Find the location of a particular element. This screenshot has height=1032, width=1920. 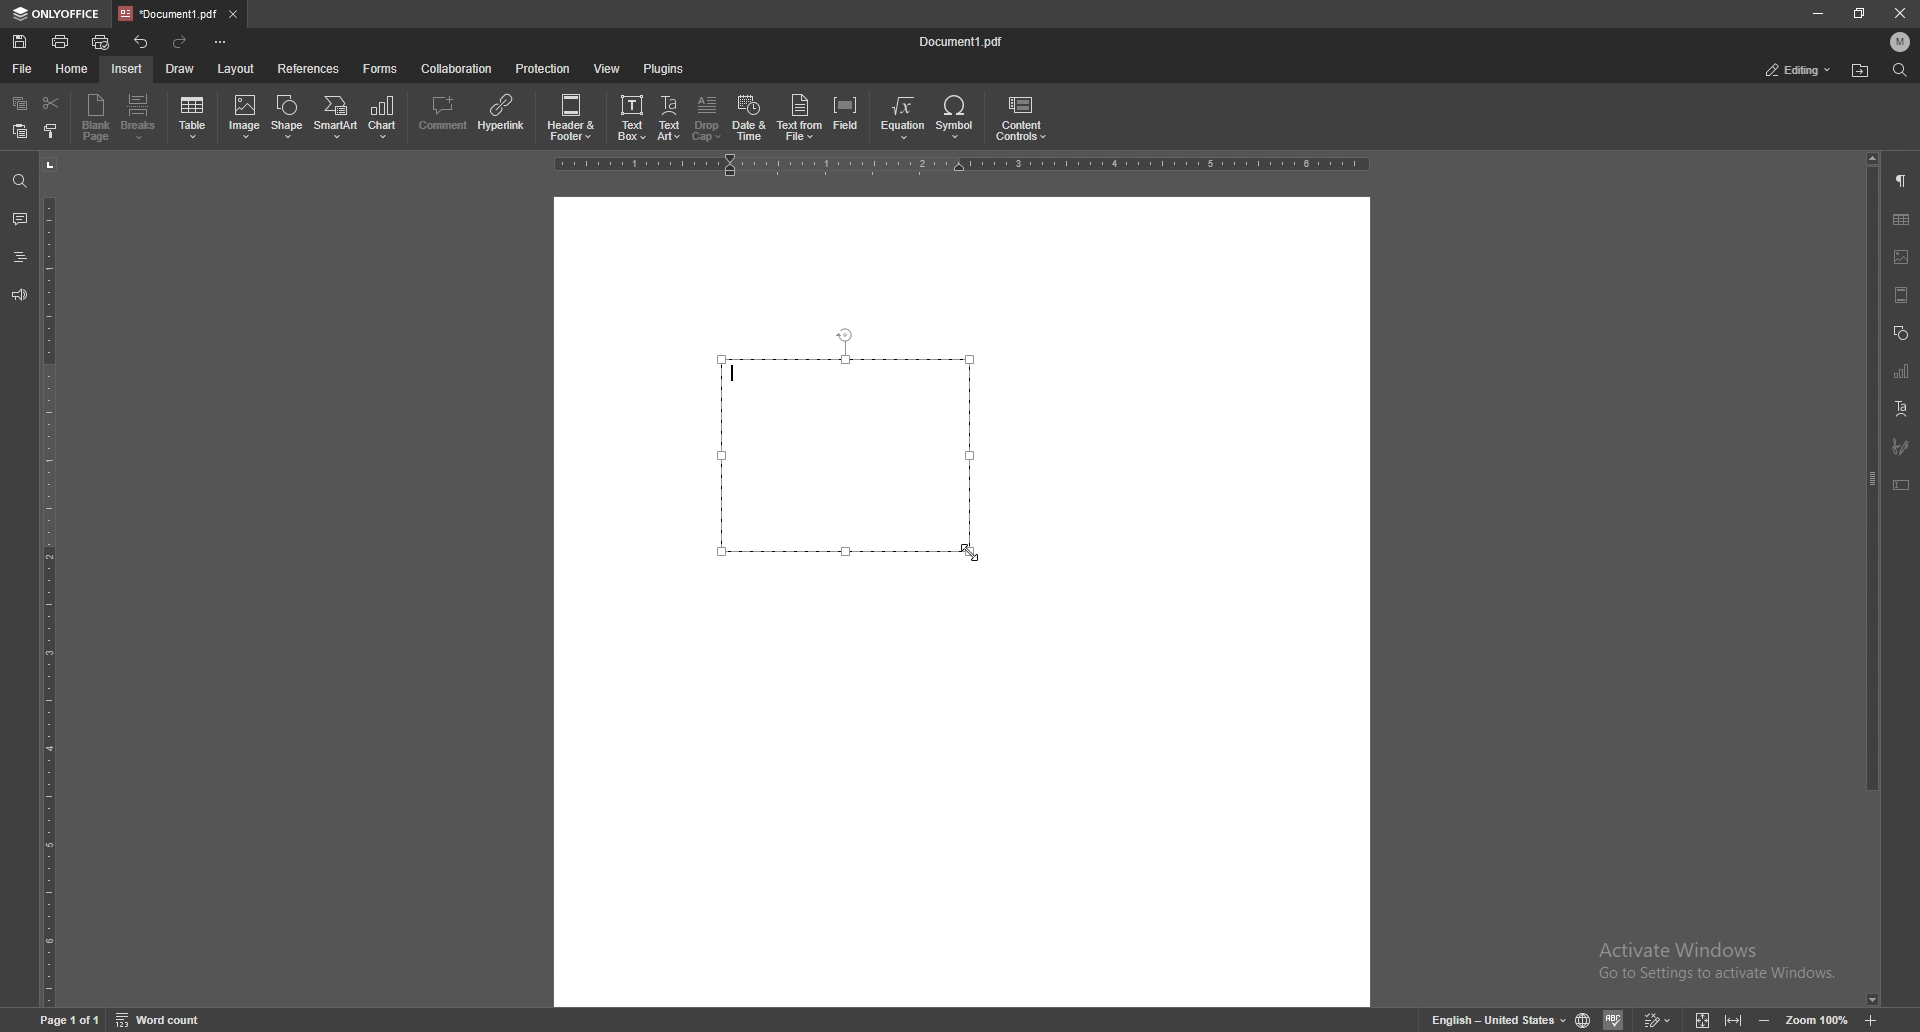

text box is located at coordinates (633, 116).